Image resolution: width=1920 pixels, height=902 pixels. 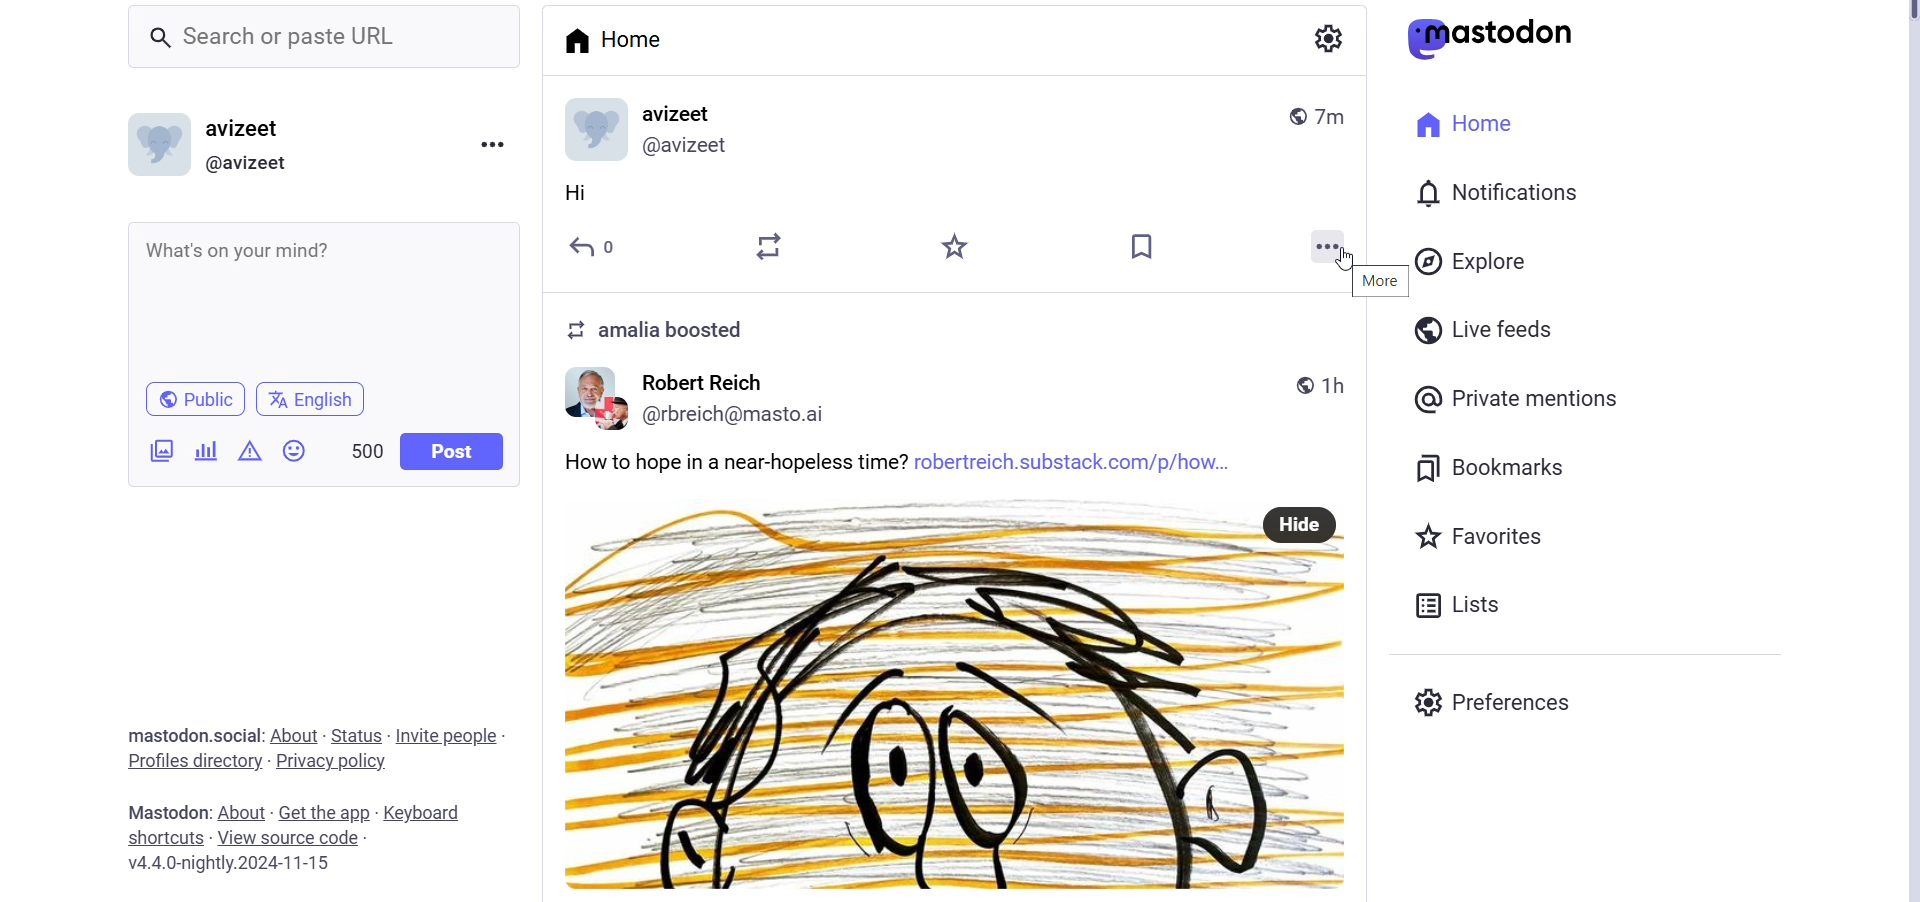 What do you see at coordinates (658, 128) in the screenshot?
I see `User Details and Profile Picture` at bounding box center [658, 128].